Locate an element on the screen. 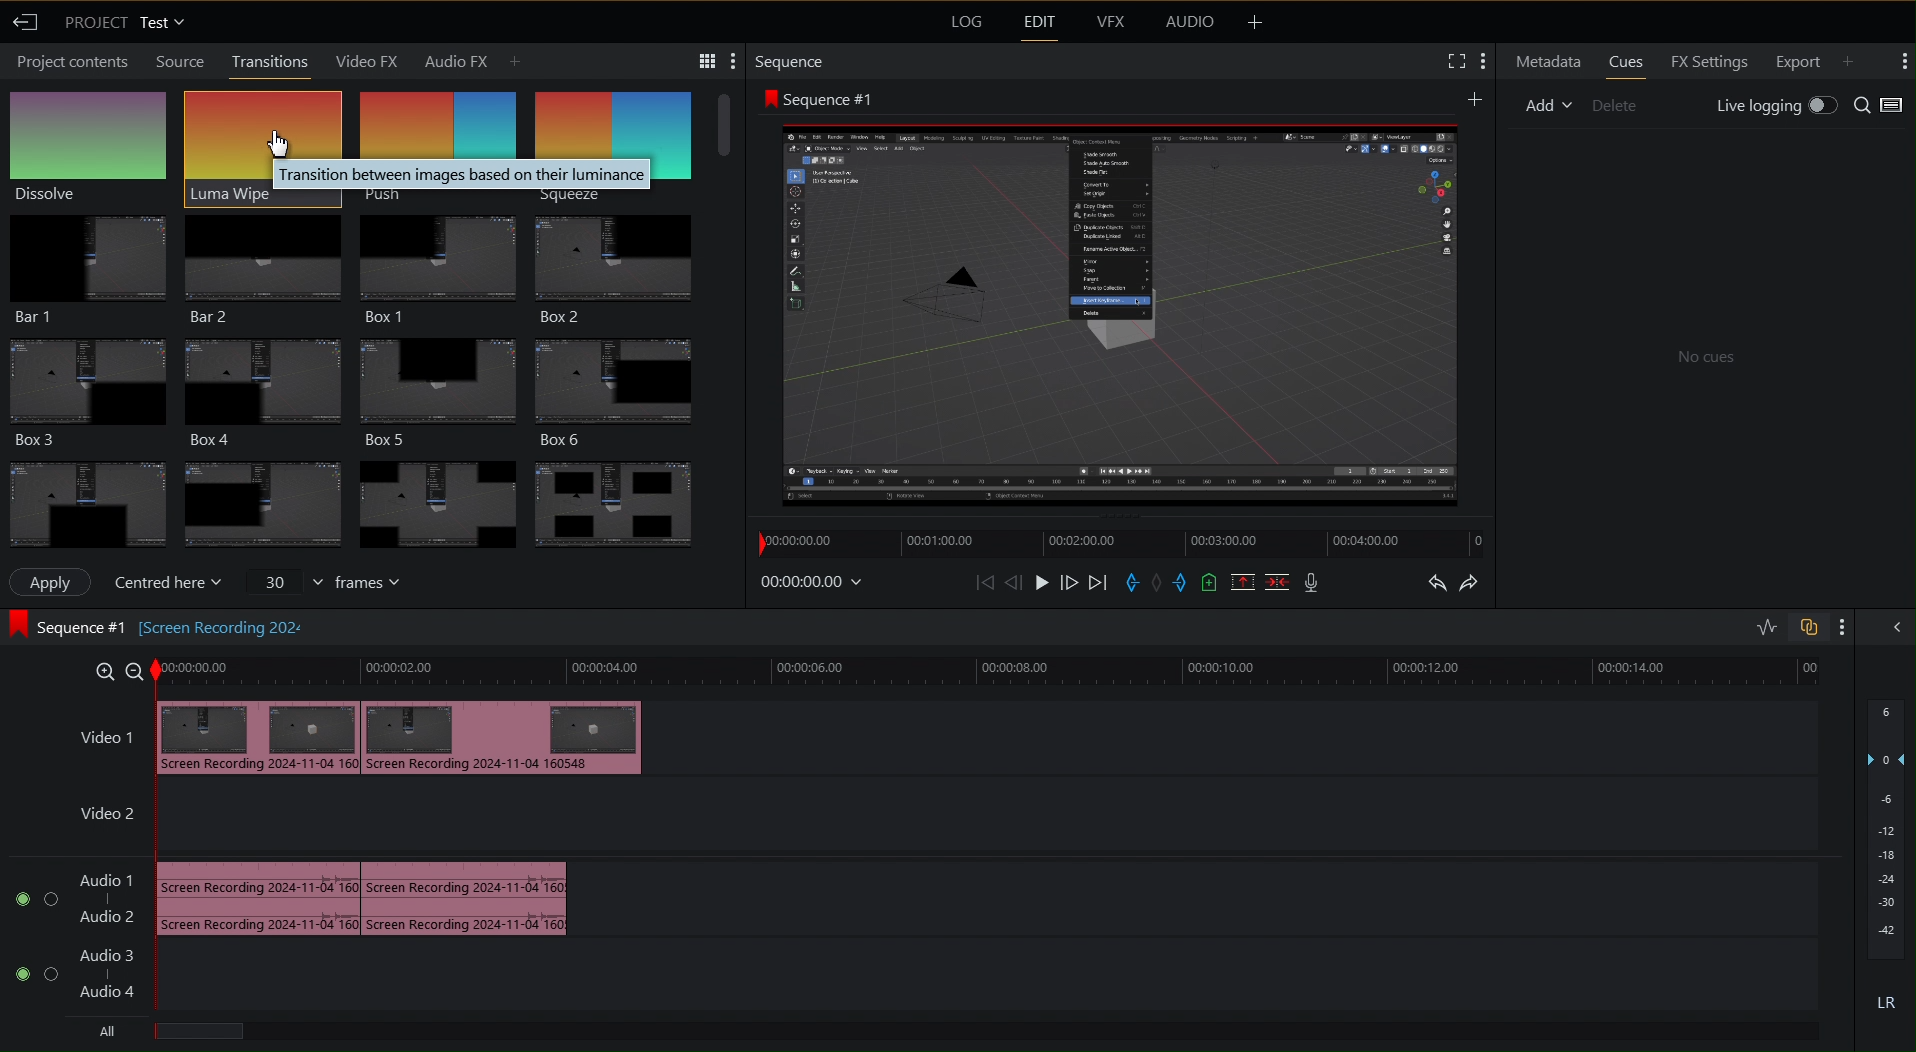 The image size is (1916, 1052). Entry Marker is located at coordinates (1131, 583).